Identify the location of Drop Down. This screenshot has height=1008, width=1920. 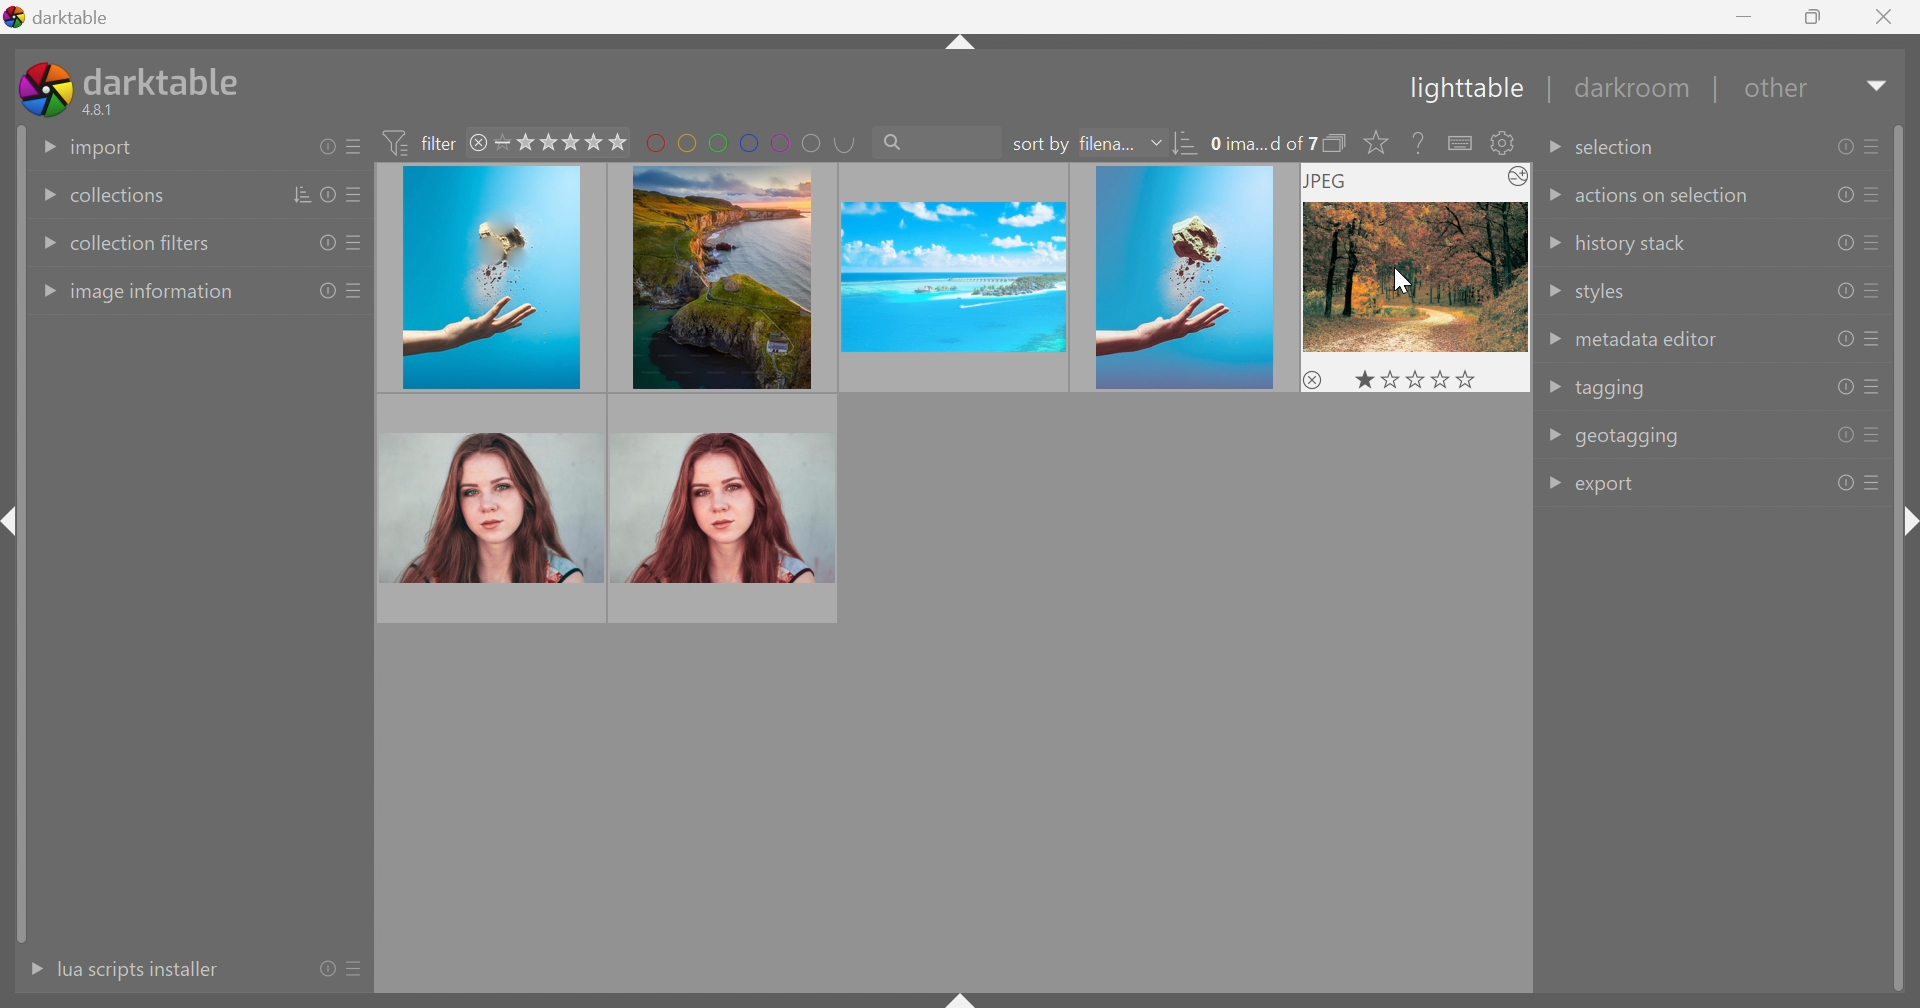
(1551, 482).